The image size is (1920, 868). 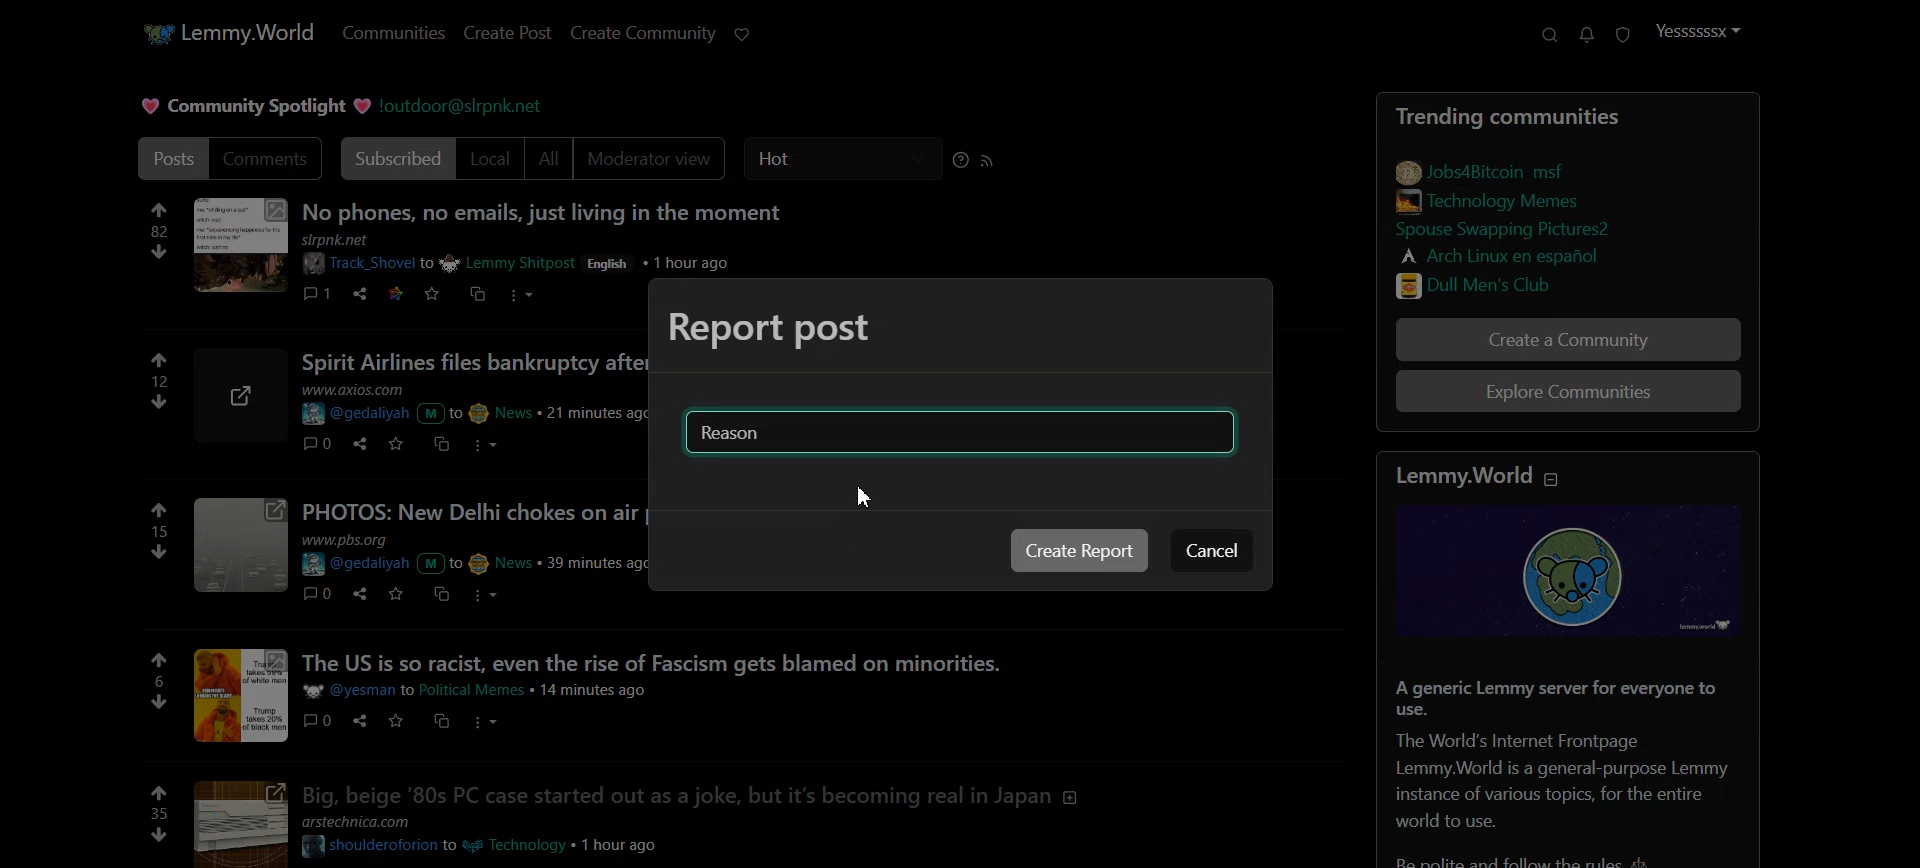 What do you see at coordinates (236, 823) in the screenshot?
I see `image` at bounding box center [236, 823].